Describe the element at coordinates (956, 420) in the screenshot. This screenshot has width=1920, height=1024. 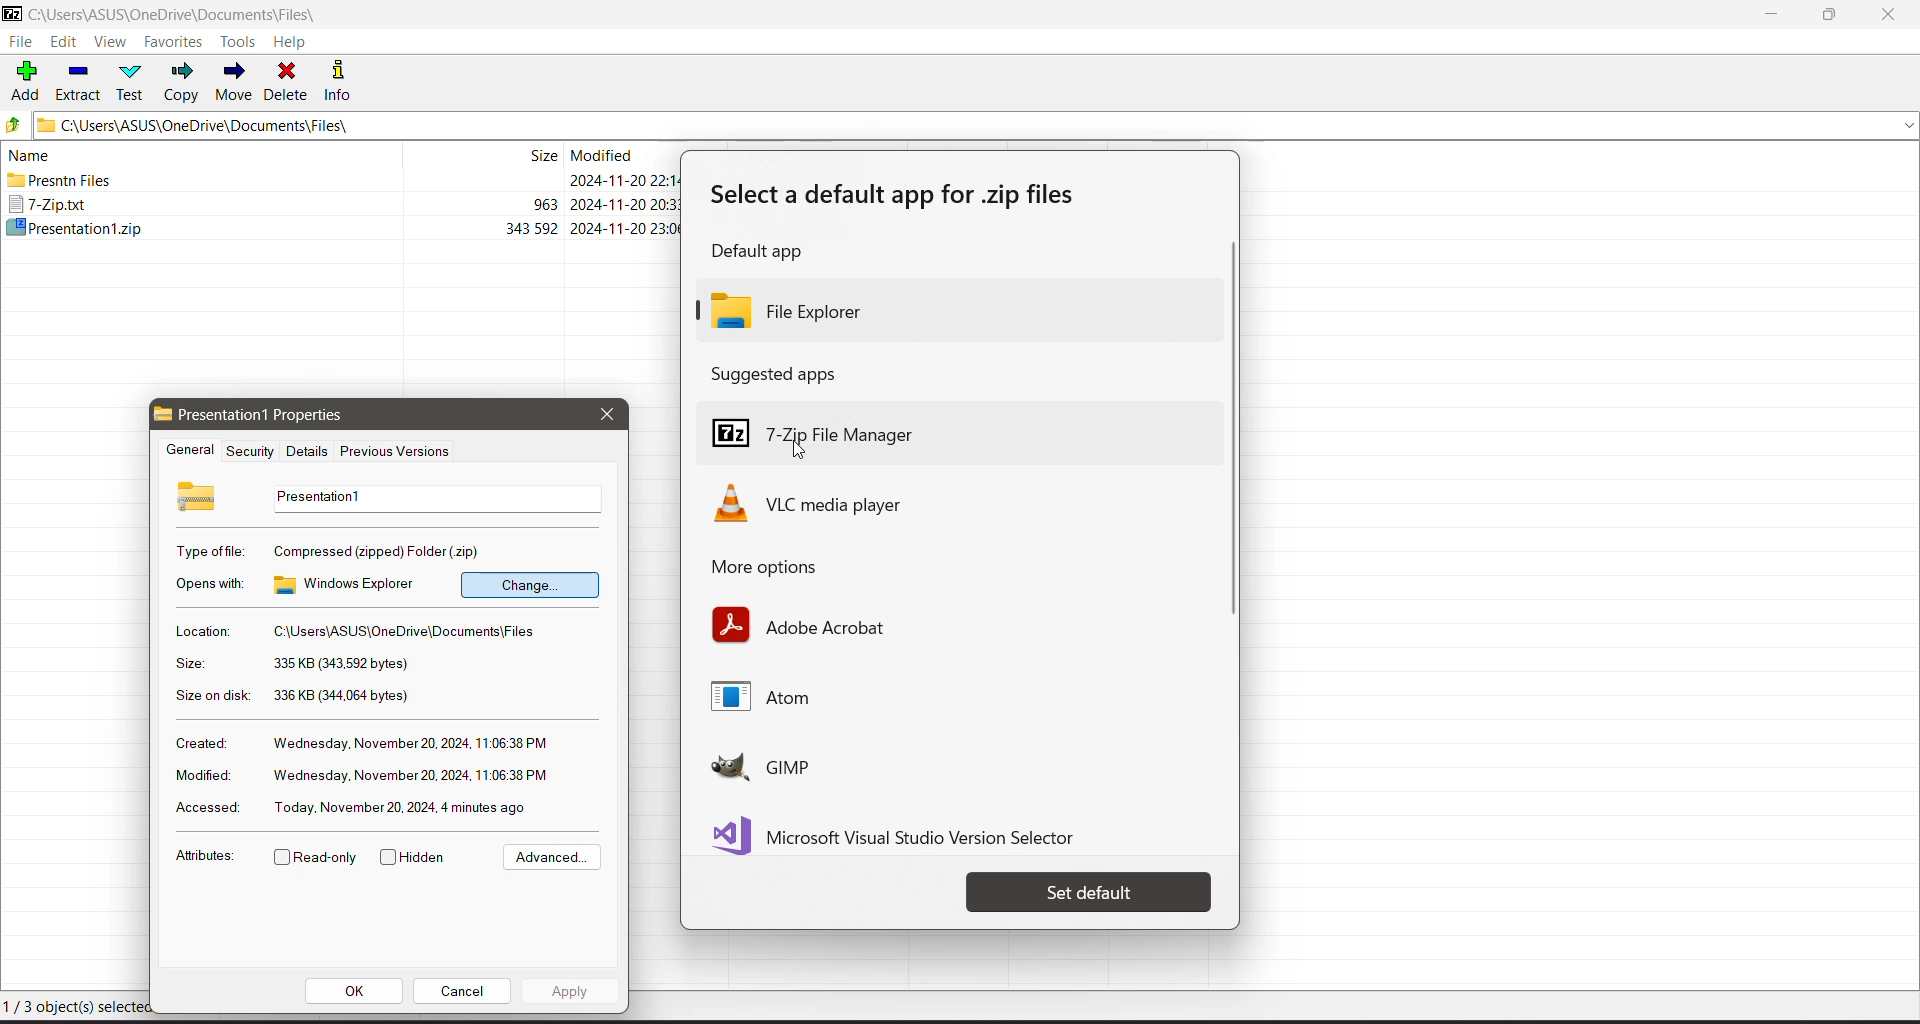
I see `7-Zip File Manager` at that location.